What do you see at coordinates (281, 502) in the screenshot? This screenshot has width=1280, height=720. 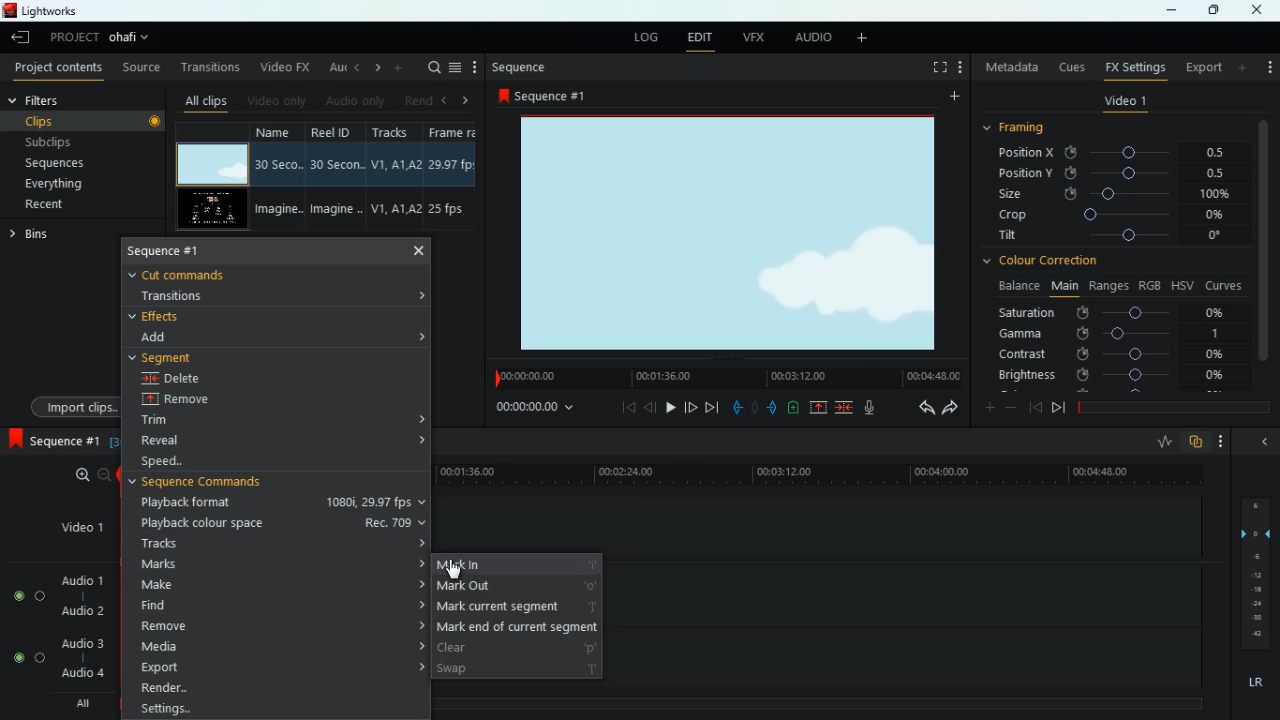 I see `playback format 1080i, 29.97 fps` at bounding box center [281, 502].